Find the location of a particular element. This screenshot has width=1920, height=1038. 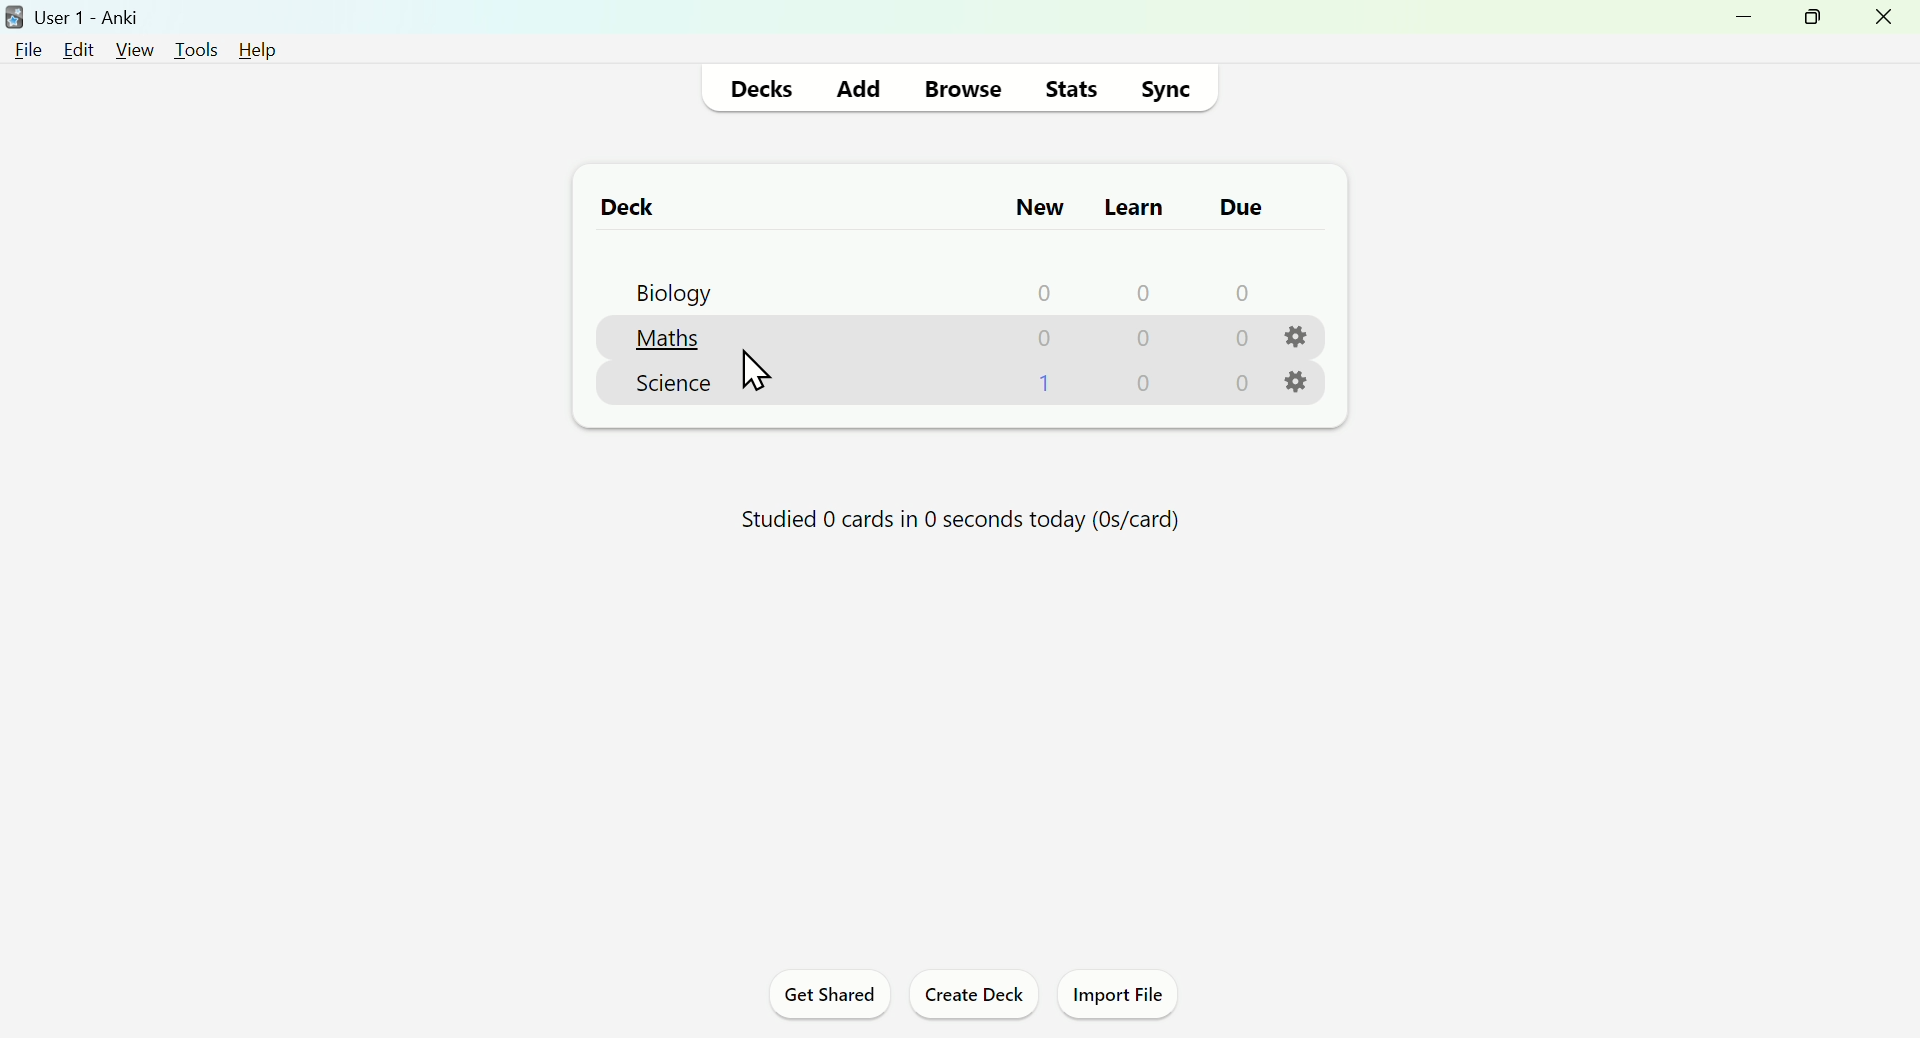

Close is located at coordinates (1887, 23).